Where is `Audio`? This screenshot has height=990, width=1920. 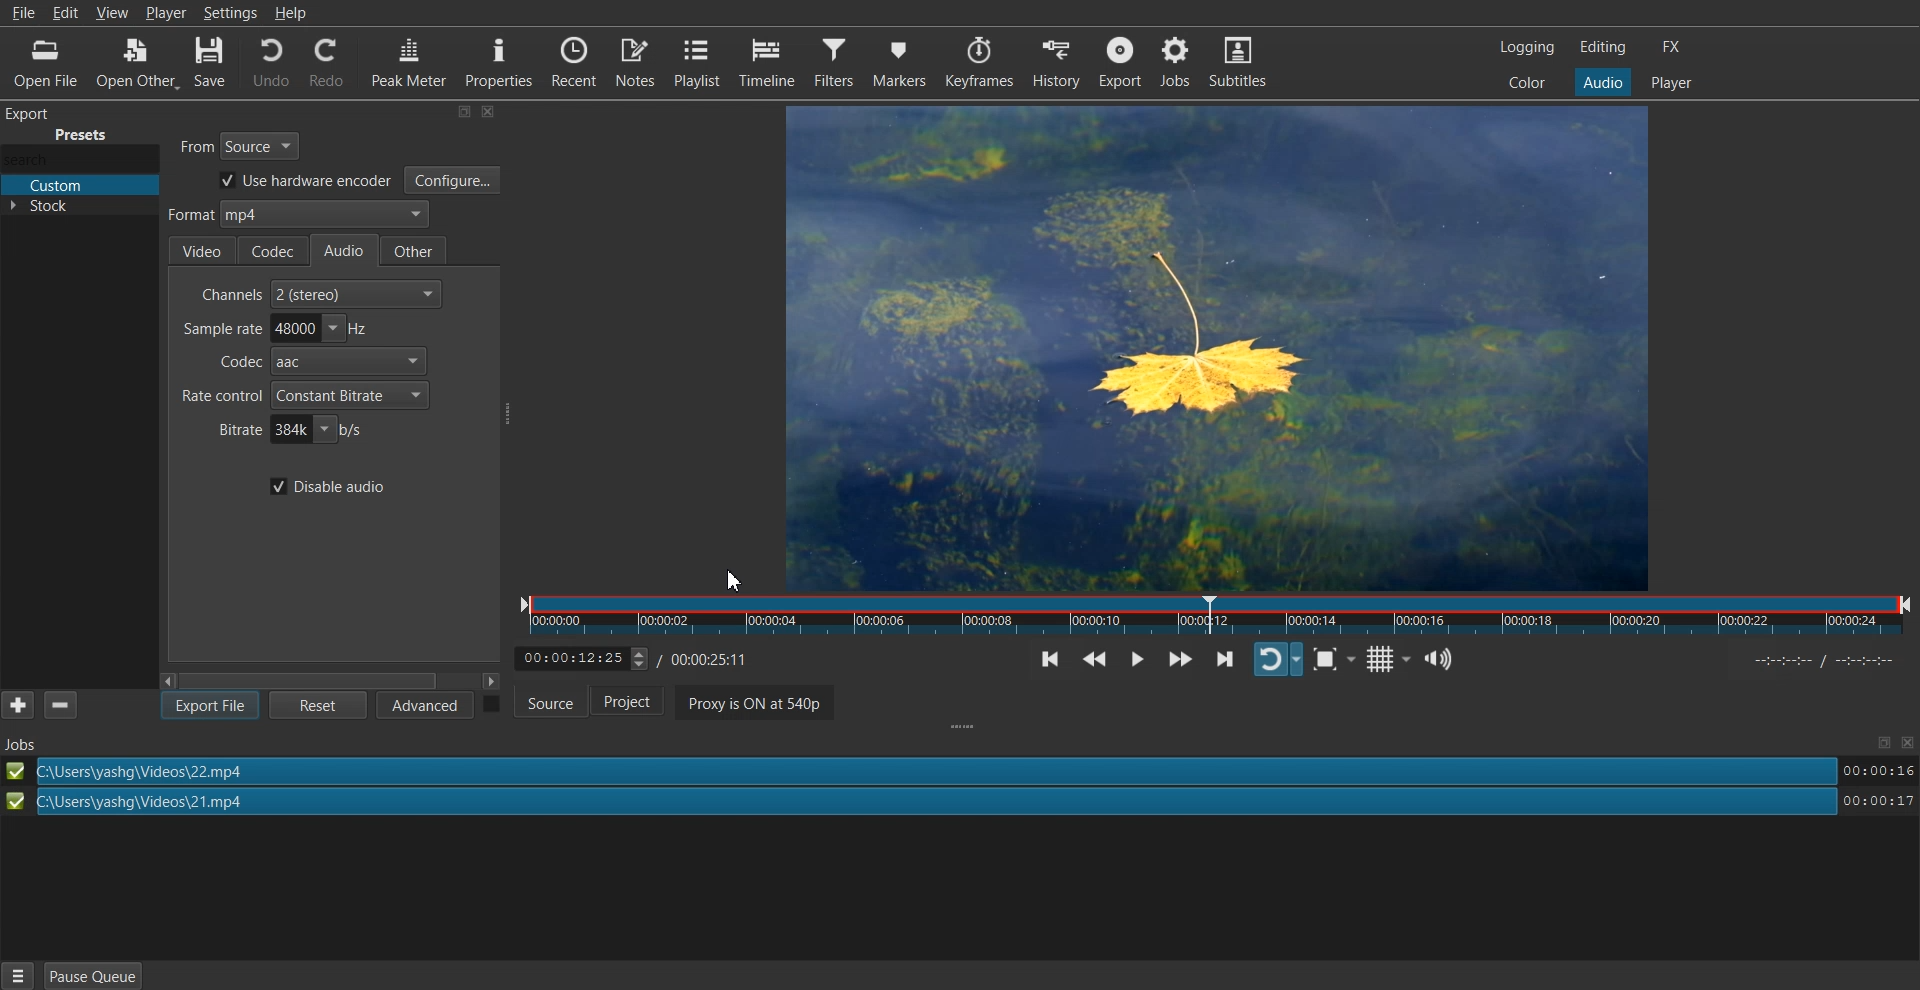 Audio is located at coordinates (1602, 81).